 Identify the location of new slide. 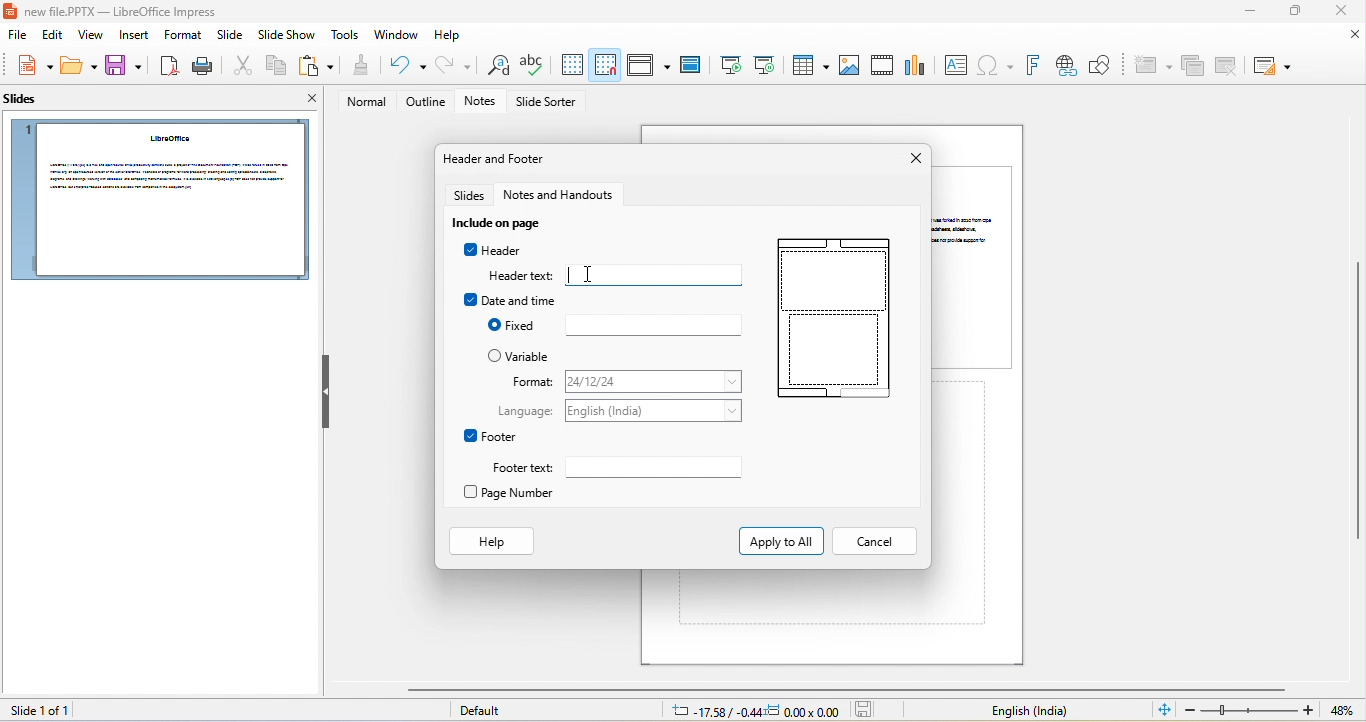
(1151, 66).